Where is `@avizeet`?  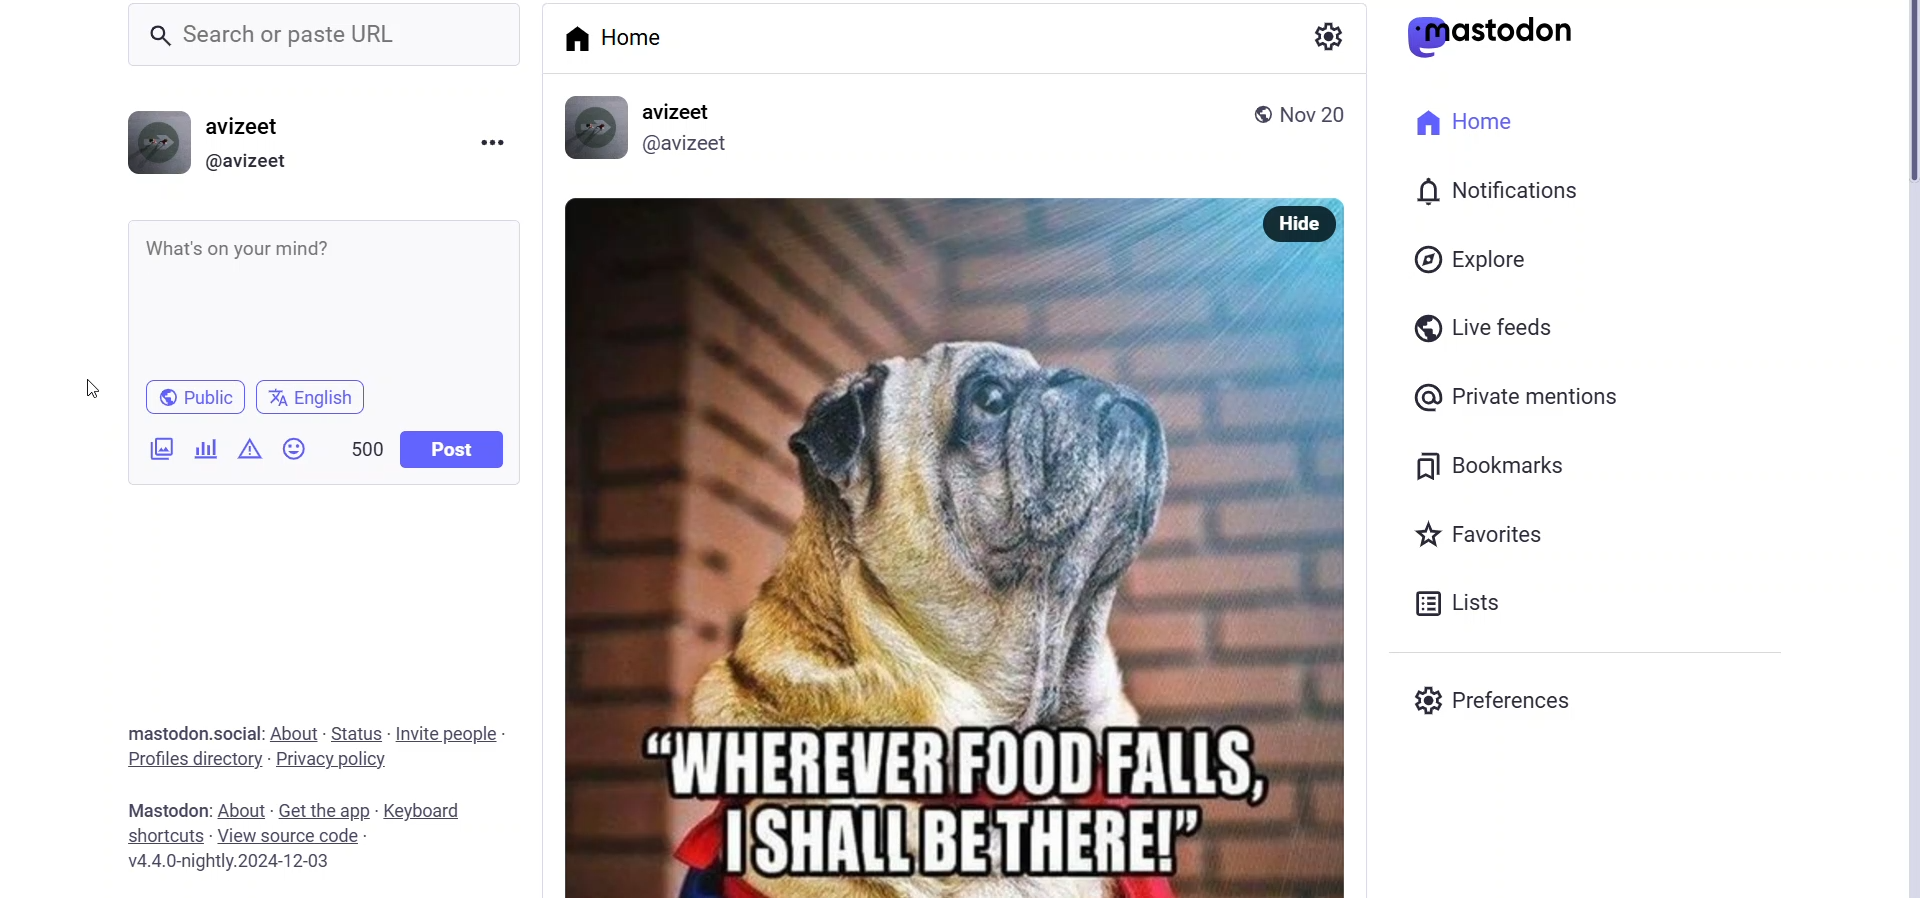
@avizeet is located at coordinates (692, 144).